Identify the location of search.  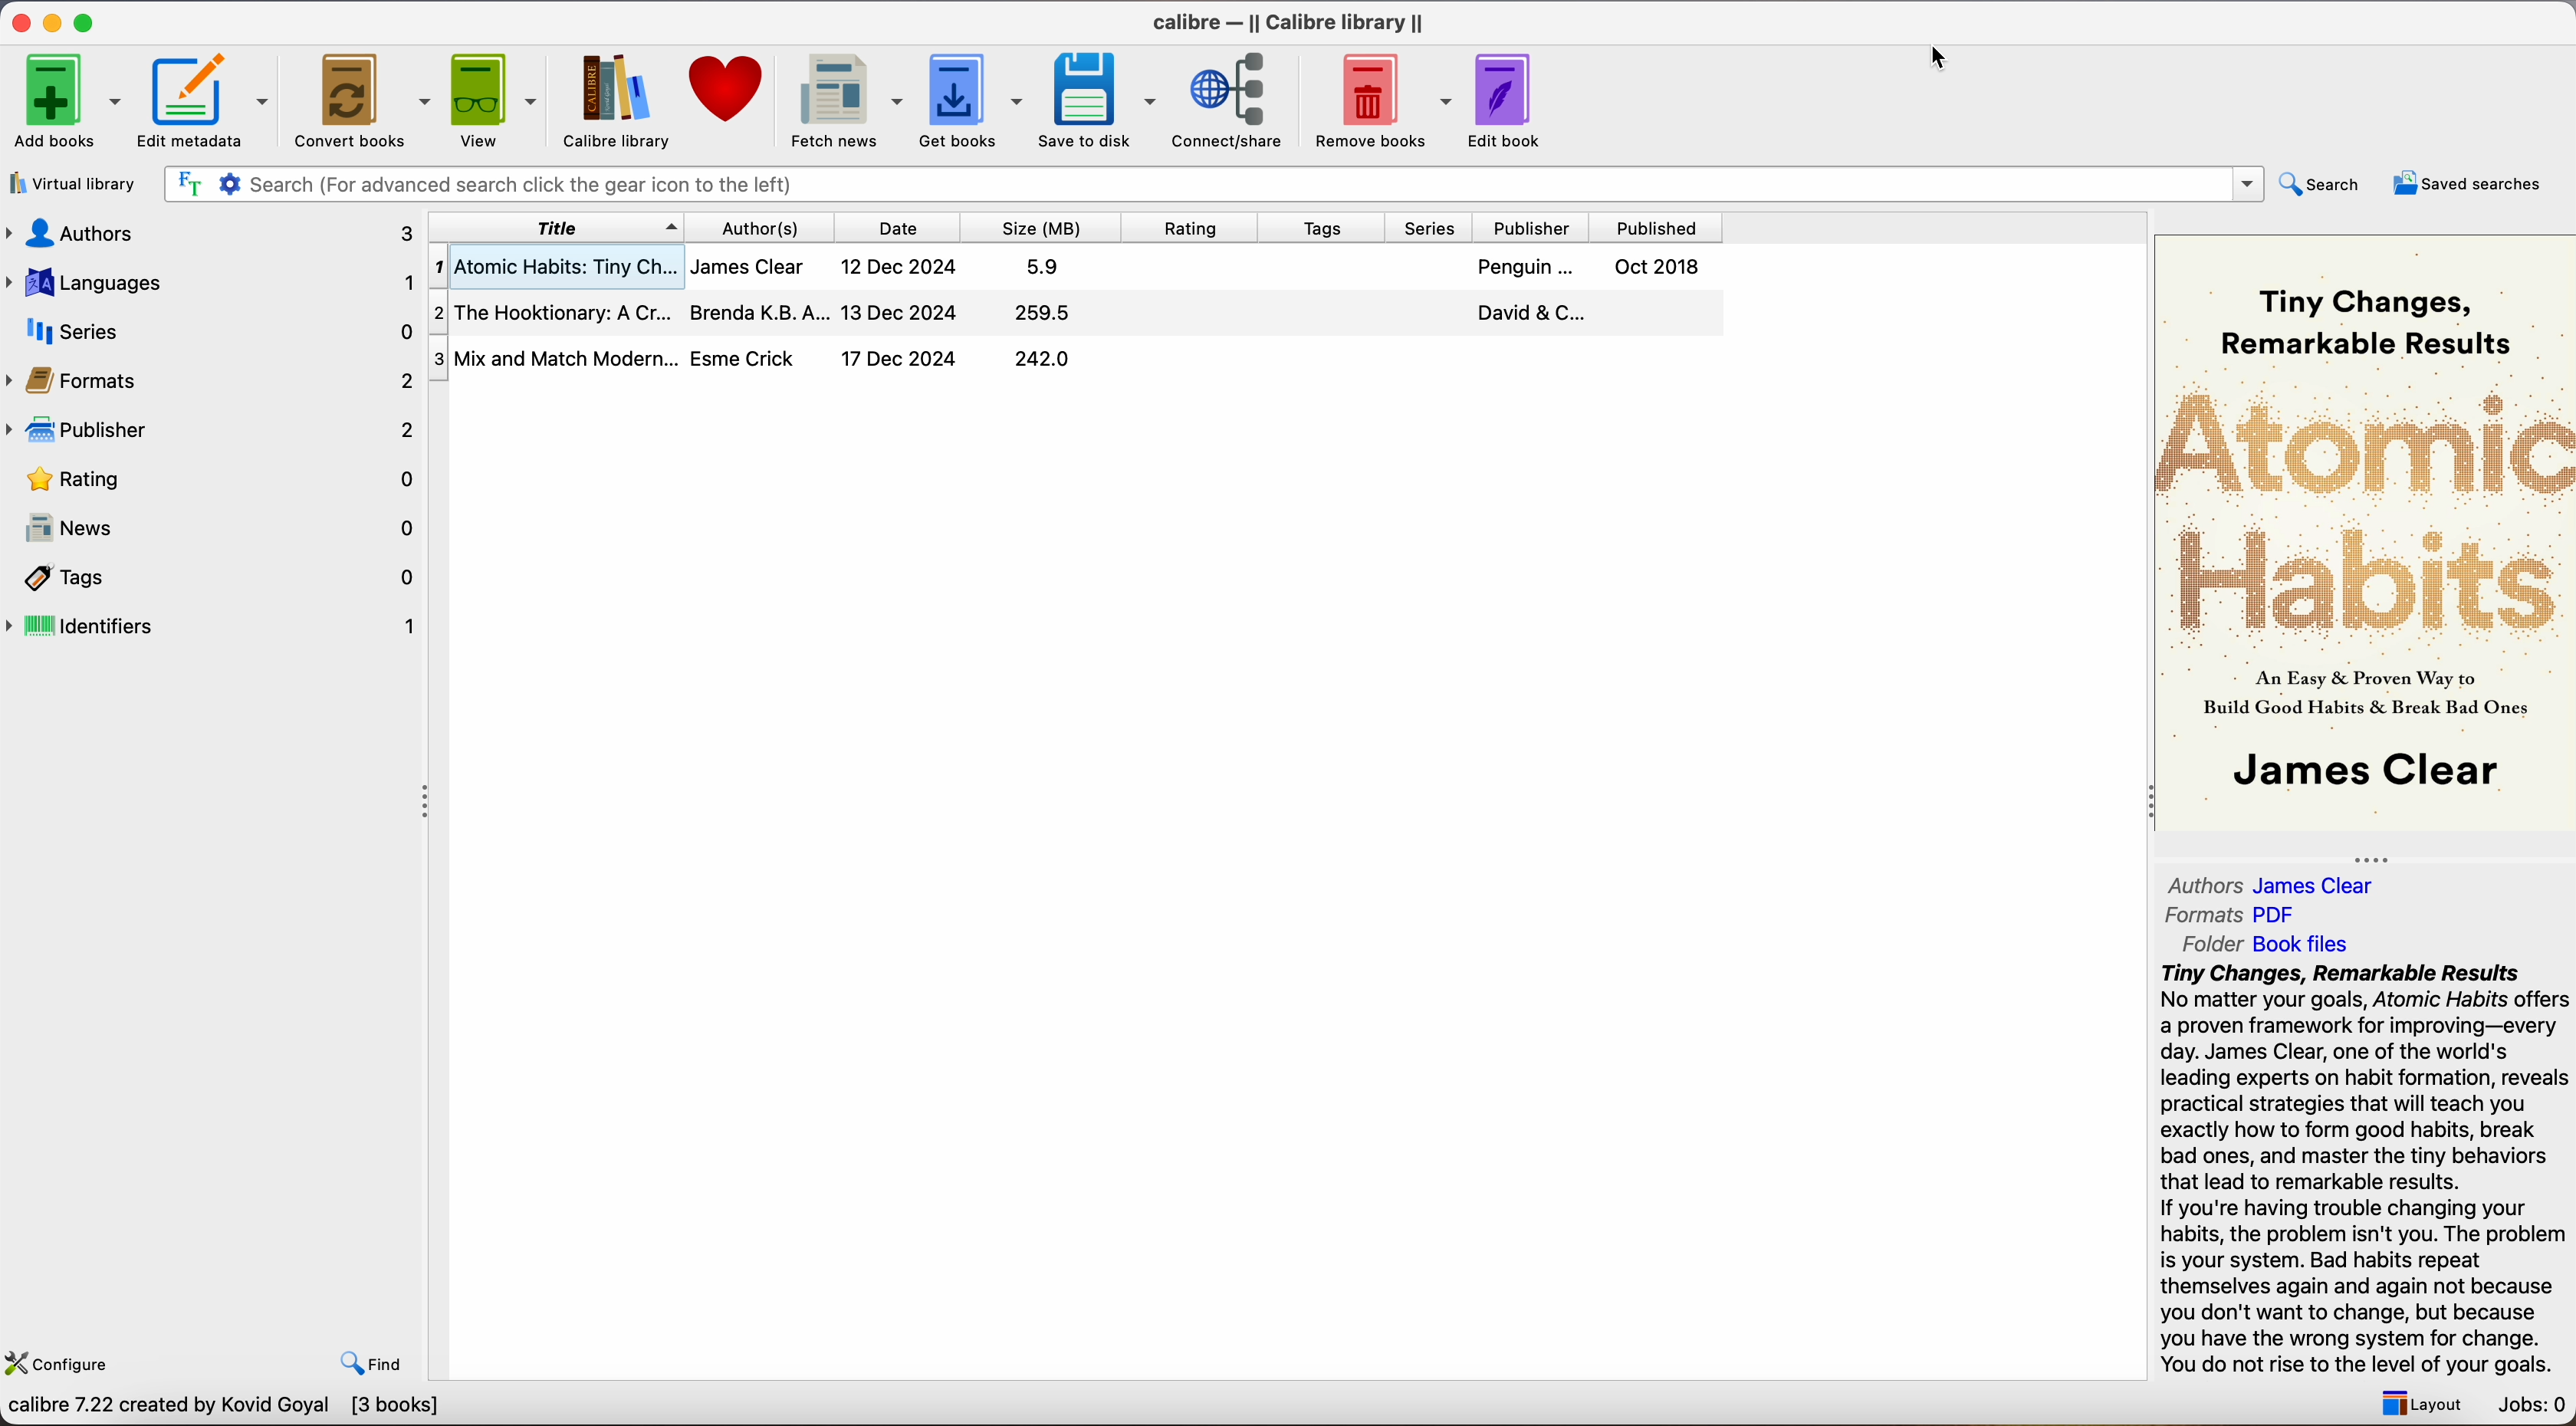
(2323, 183).